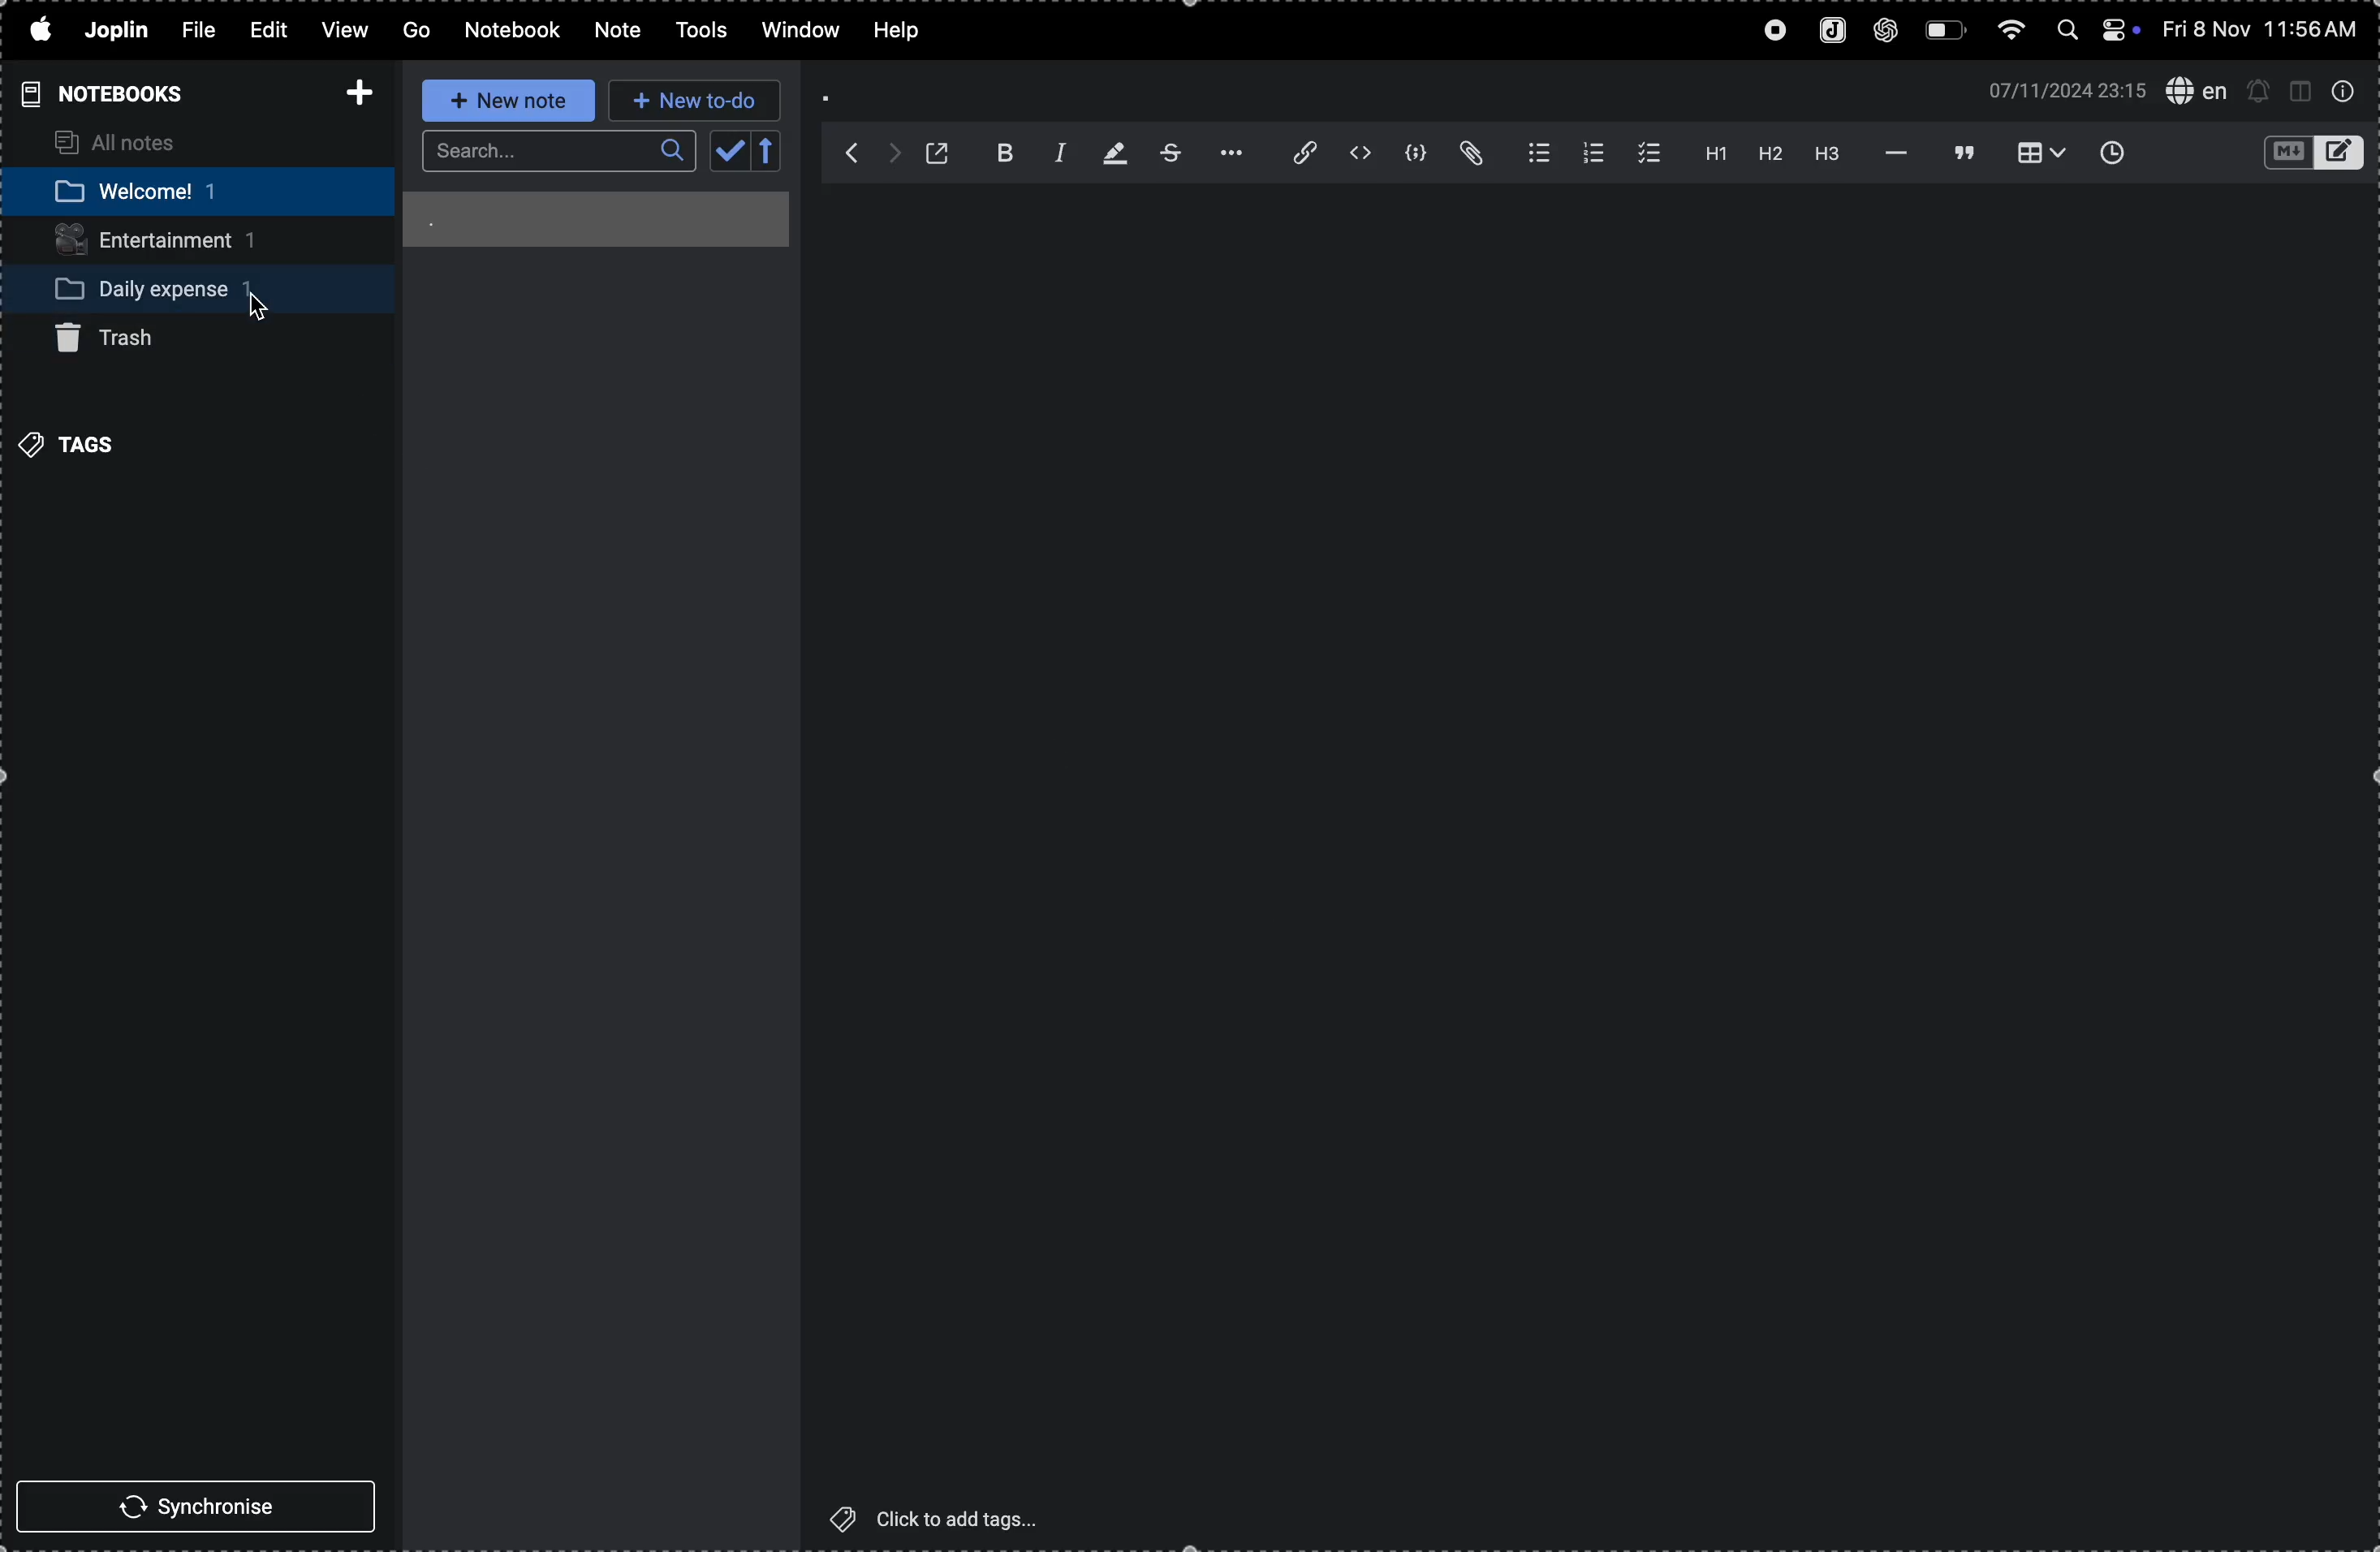  What do you see at coordinates (2110, 152) in the screenshot?
I see `insert time` at bounding box center [2110, 152].